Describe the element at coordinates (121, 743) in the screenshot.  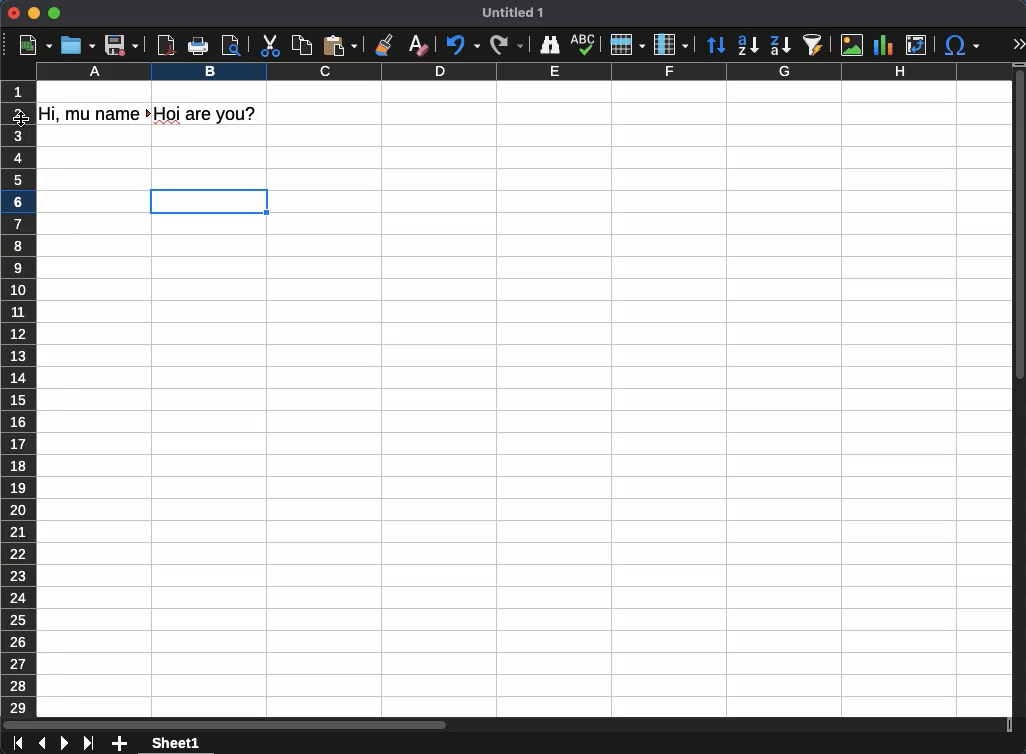
I see `add` at that location.